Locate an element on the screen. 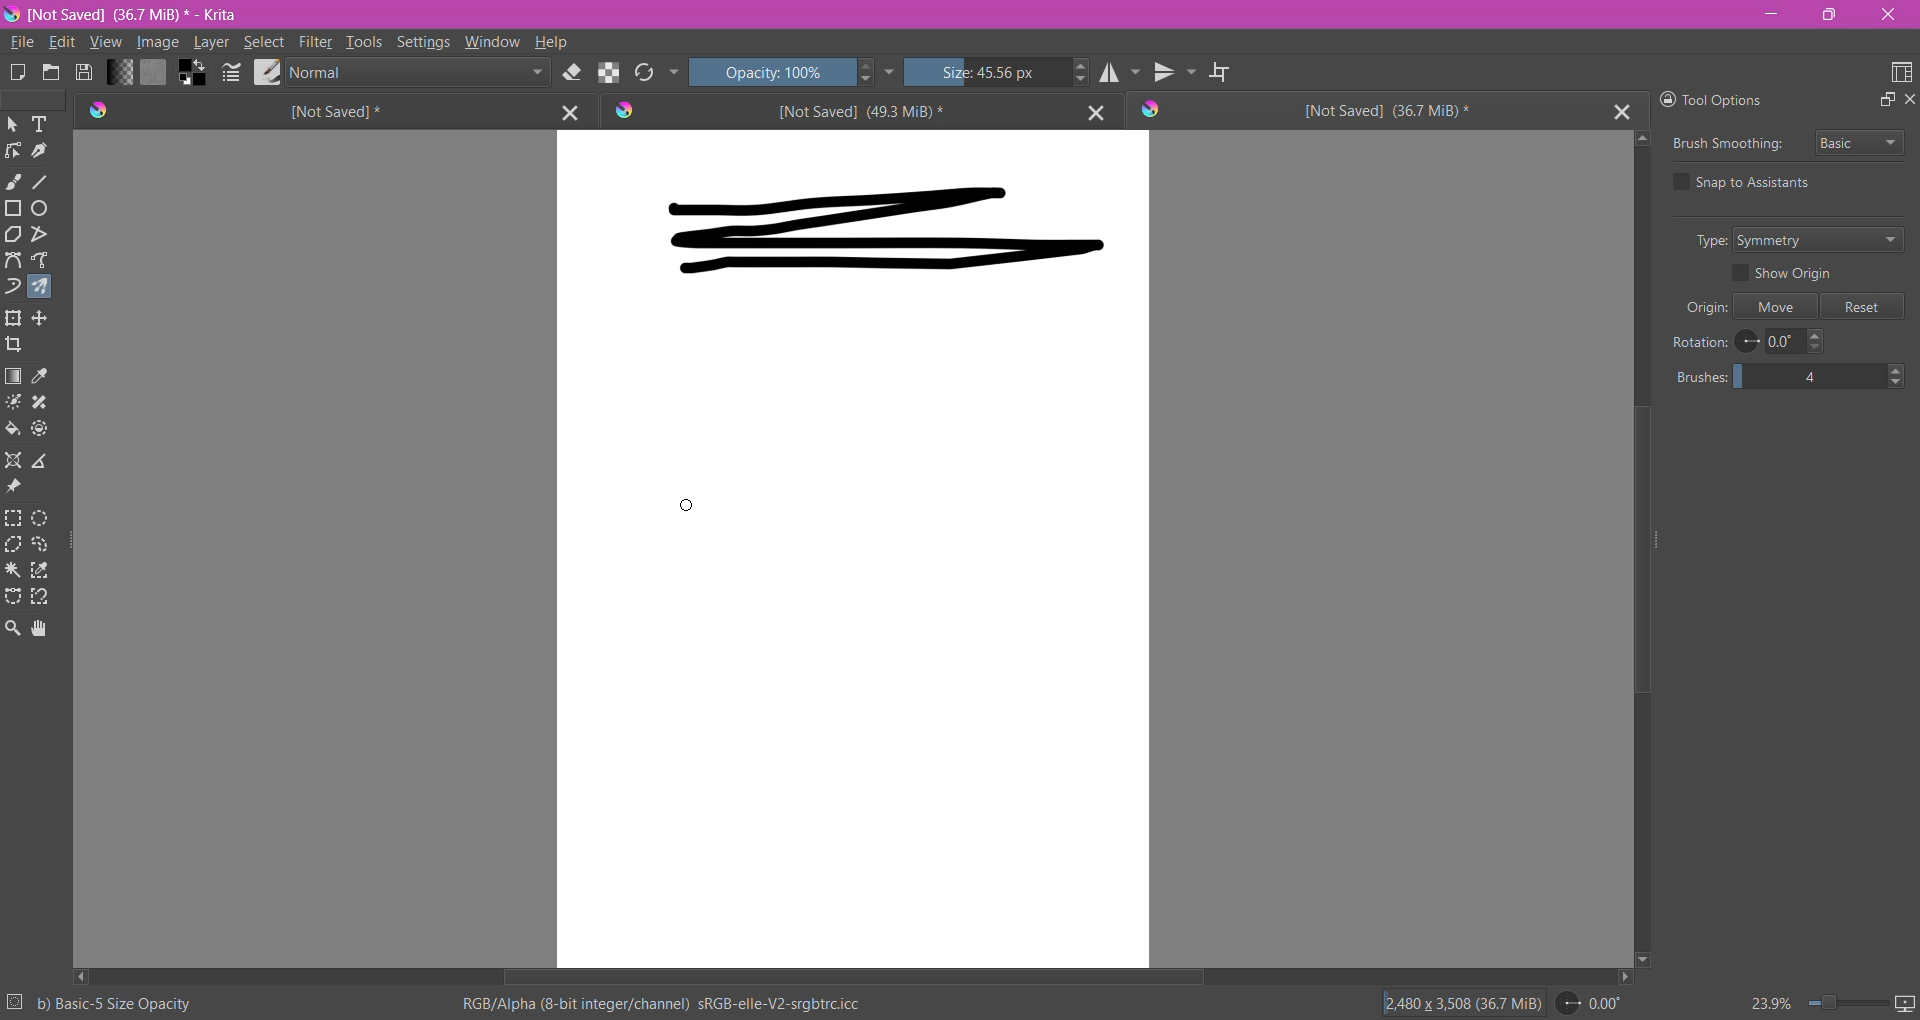 The image size is (1920, 1020). Freehand Selection Tool is located at coordinates (41, 545).